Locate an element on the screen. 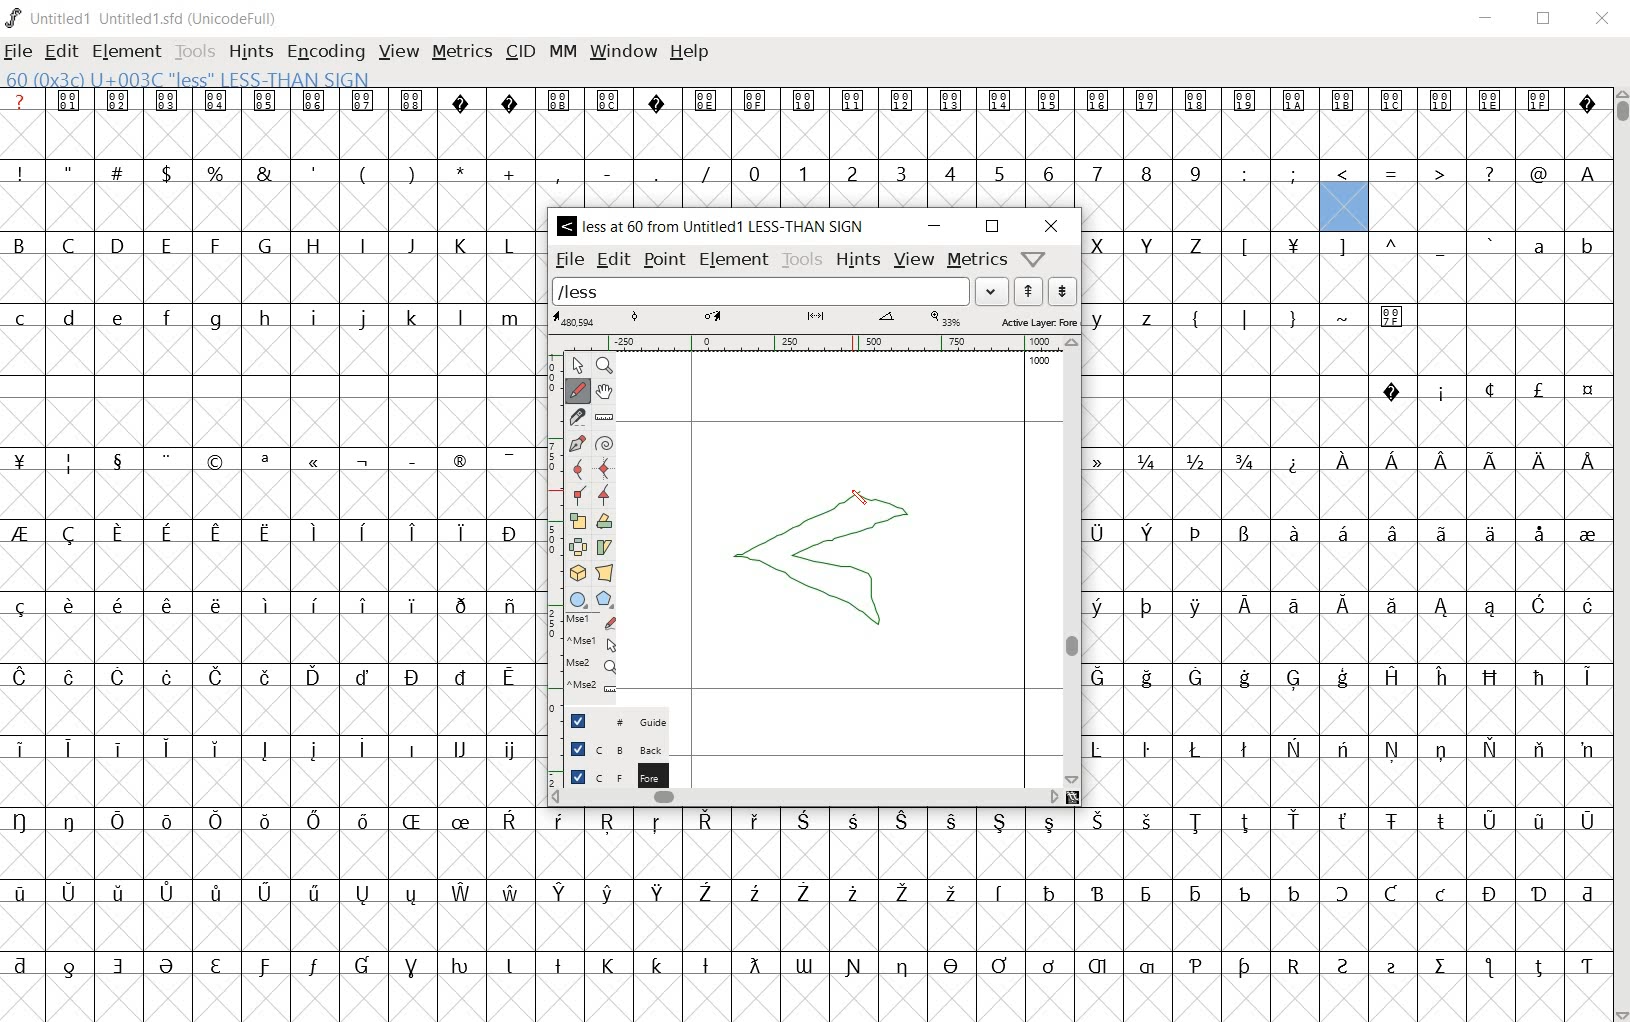  symbols is located at coordinates (1395, 170).